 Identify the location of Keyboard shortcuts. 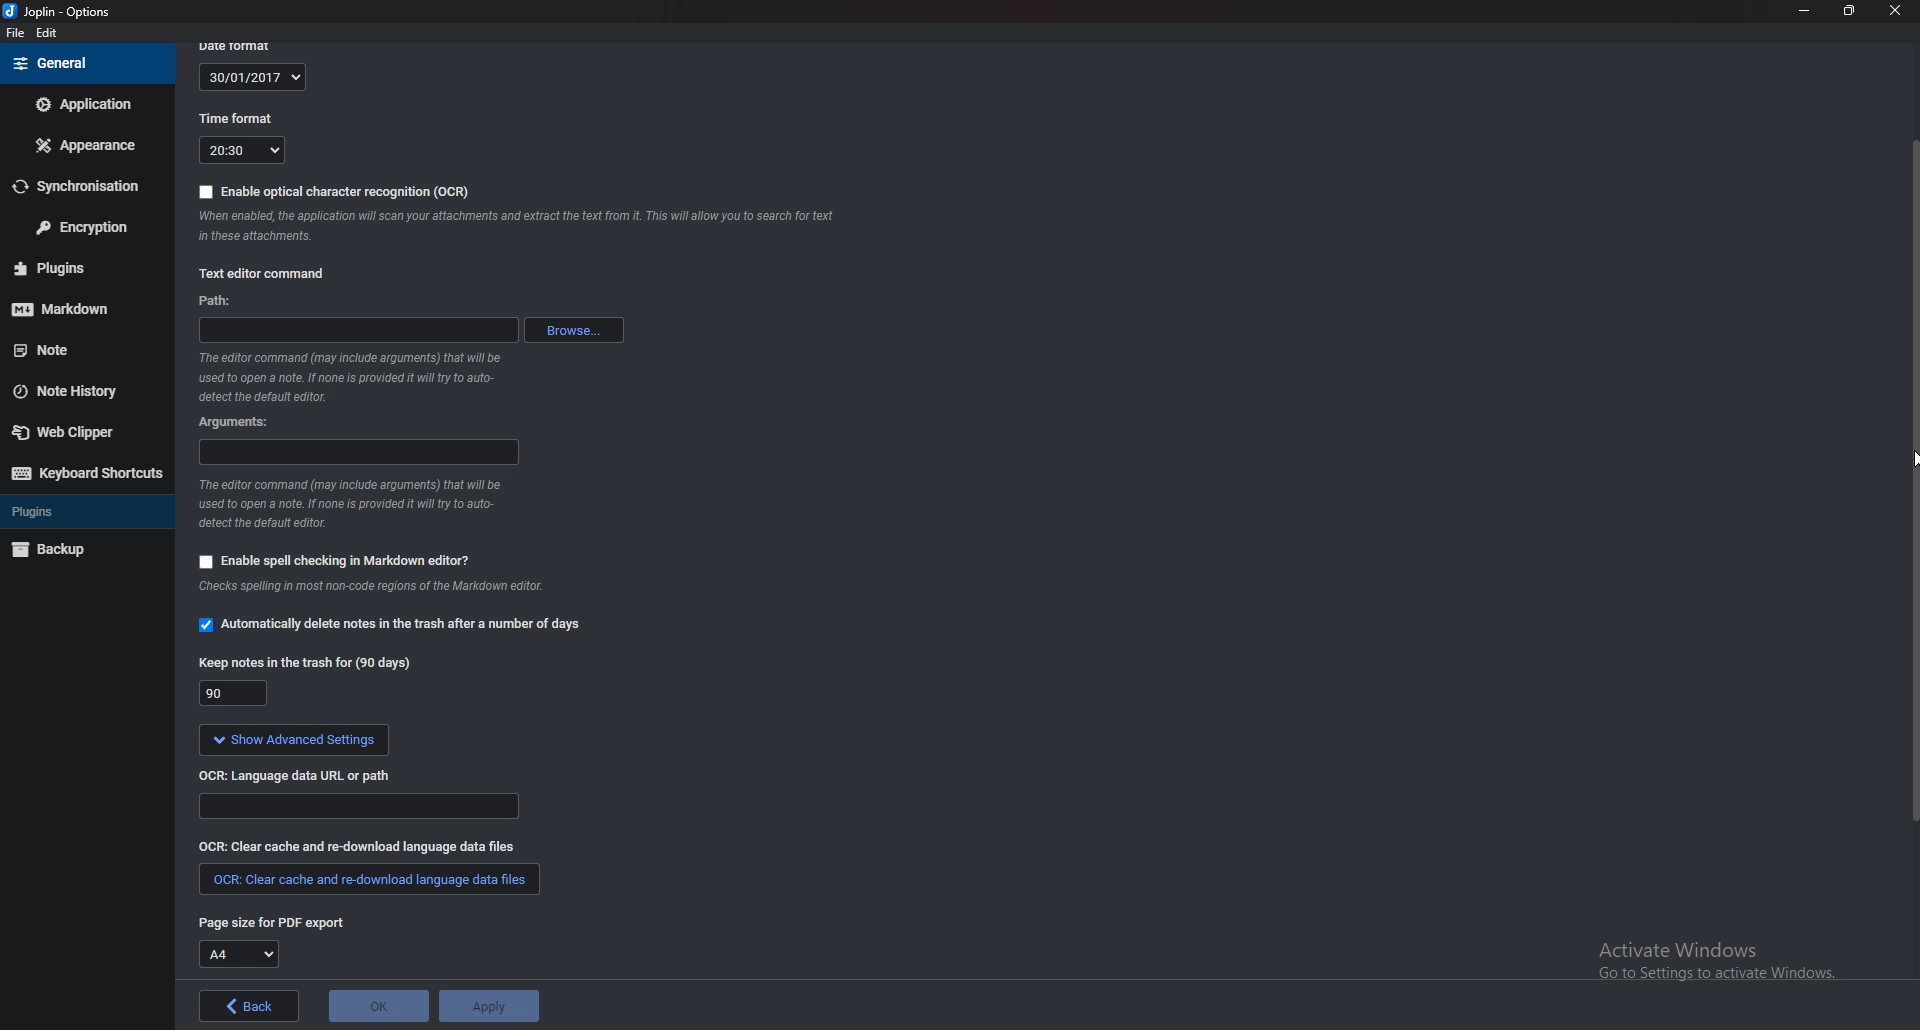
(84, 474).